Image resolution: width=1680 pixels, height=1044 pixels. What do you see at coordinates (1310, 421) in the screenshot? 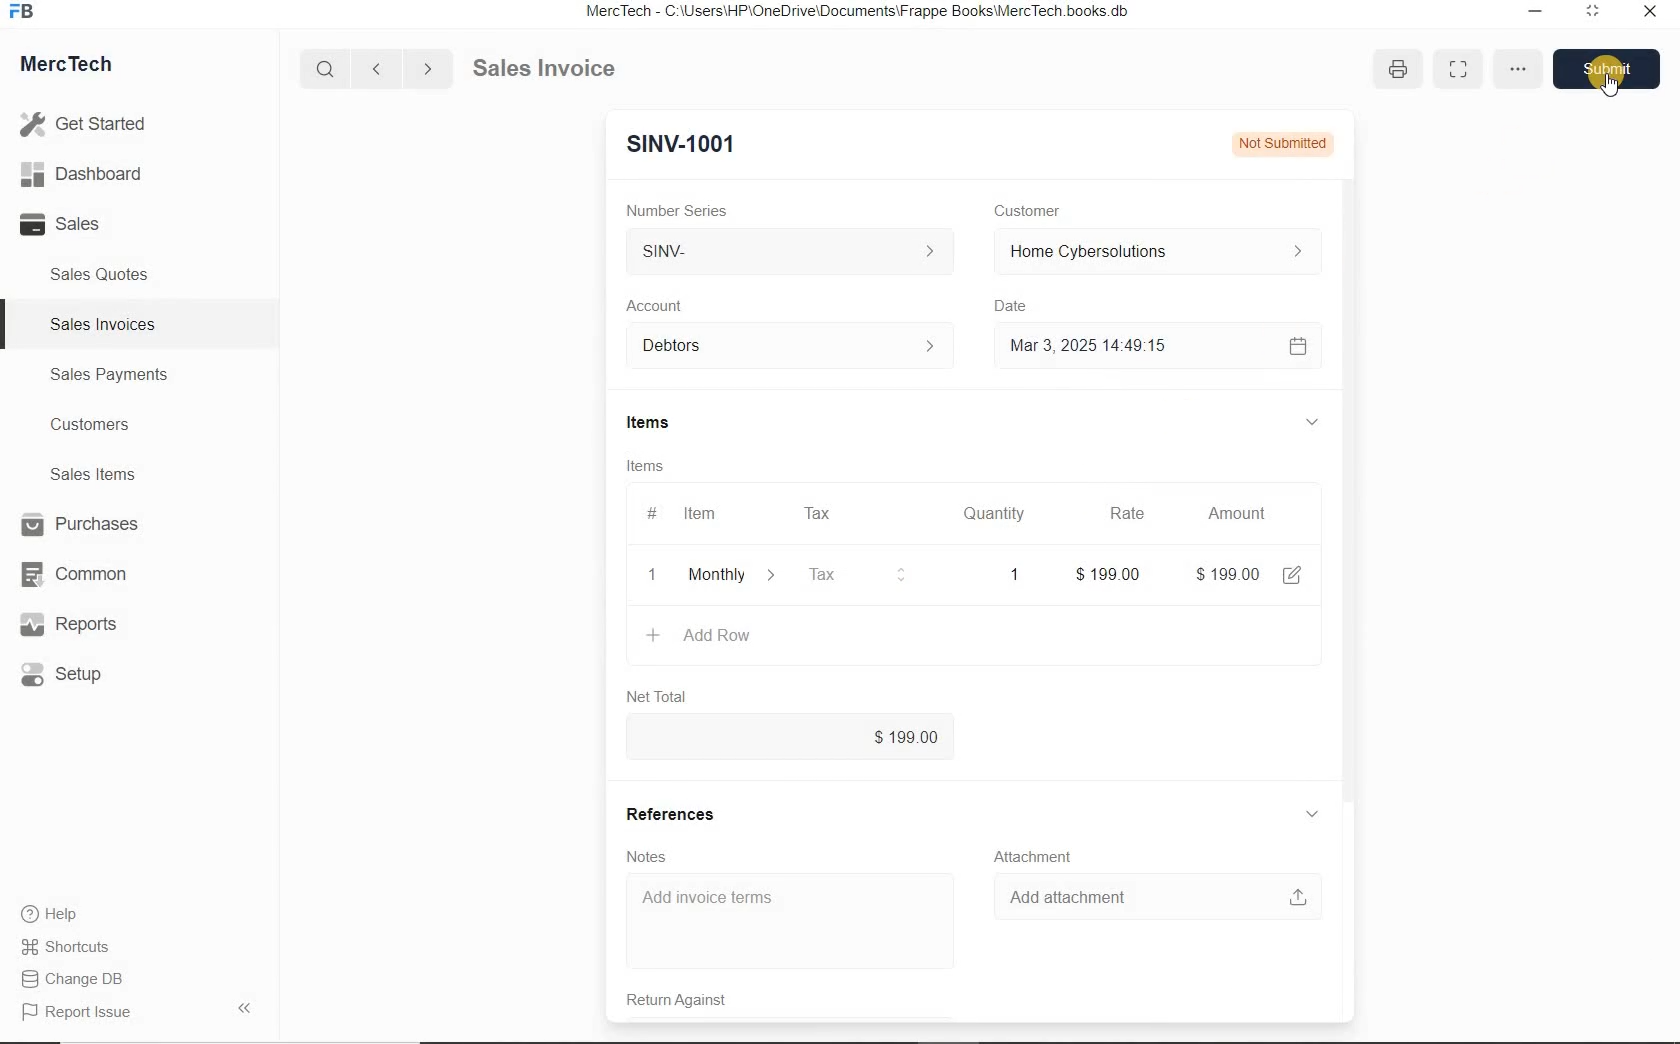
I see `hide sub menu` at bounding box center [1310, 421].